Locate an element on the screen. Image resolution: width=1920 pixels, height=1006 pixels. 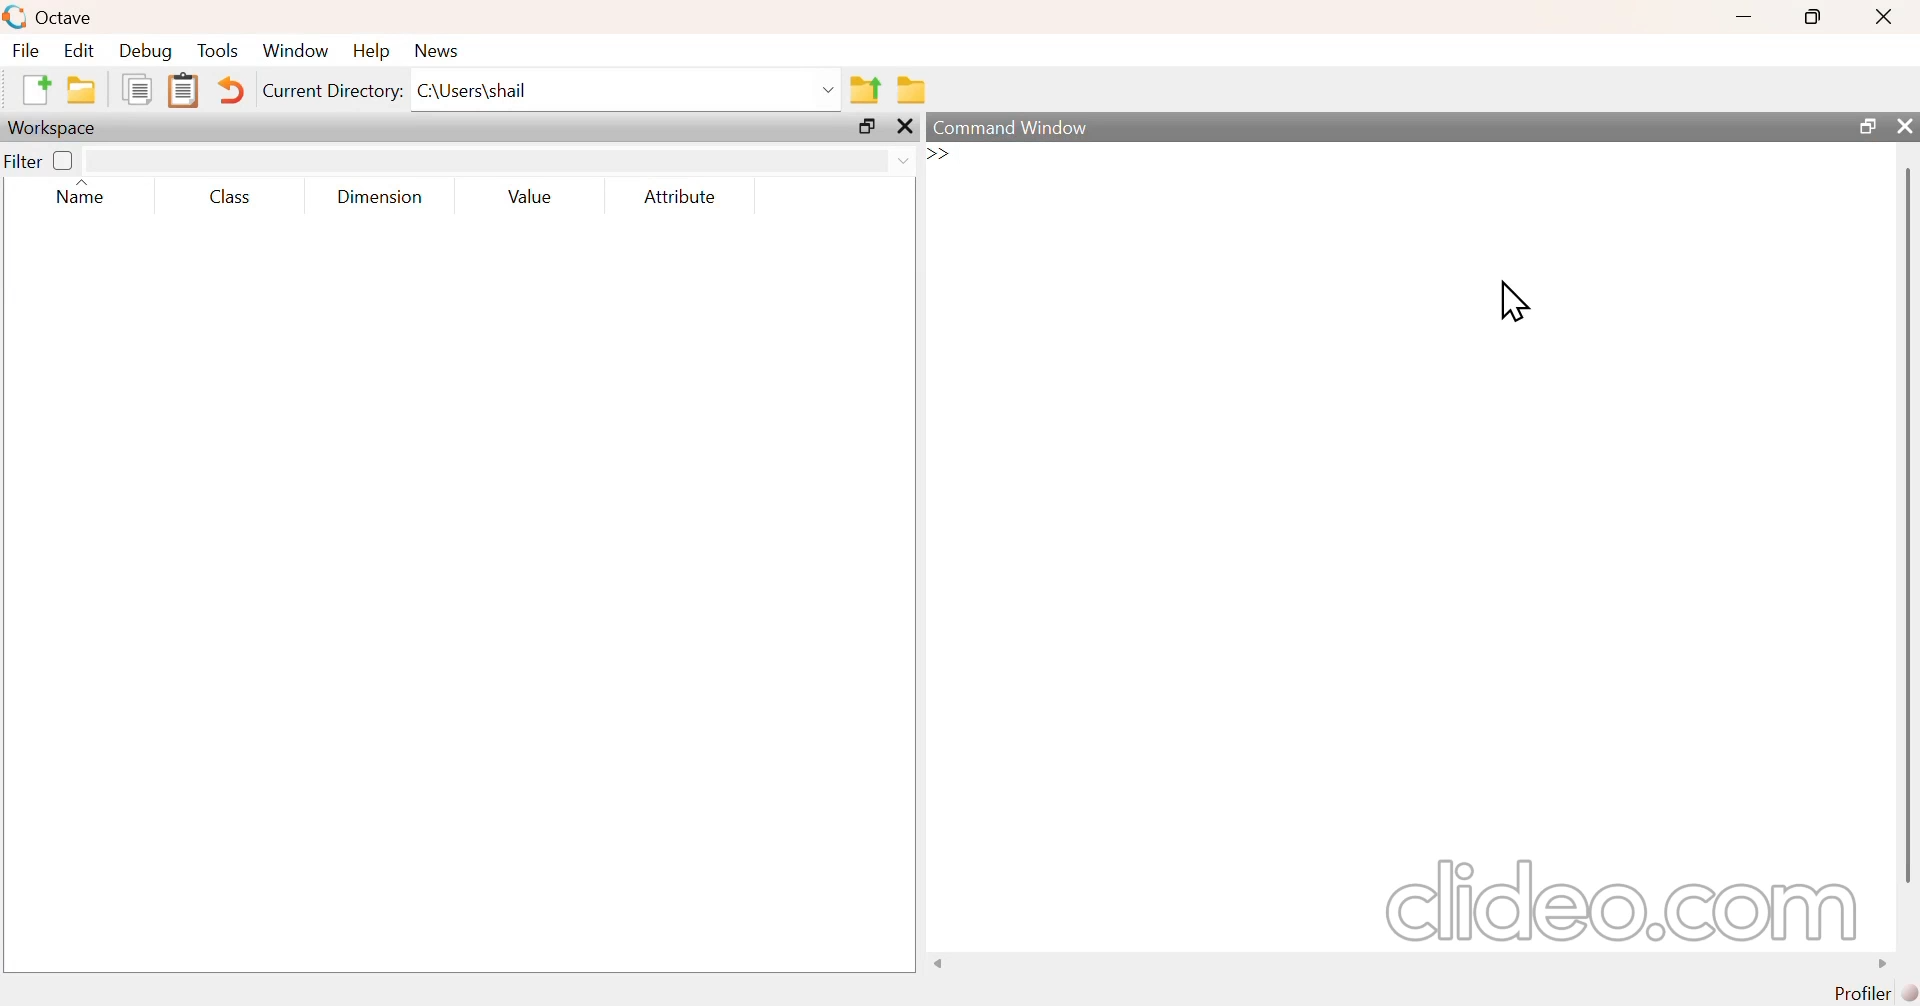
attribute is located at coordinates (679, 195).